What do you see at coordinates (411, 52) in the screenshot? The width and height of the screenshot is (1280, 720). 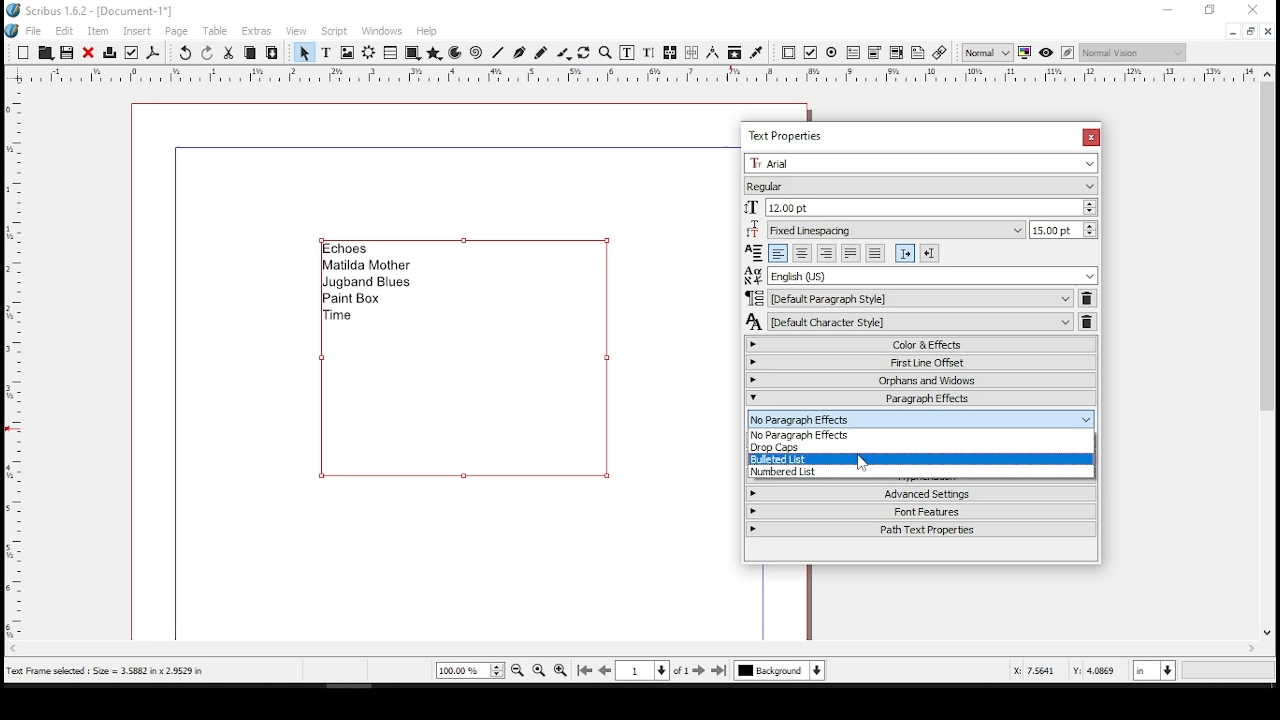 I see `shape` at bounding box center [411, 52].